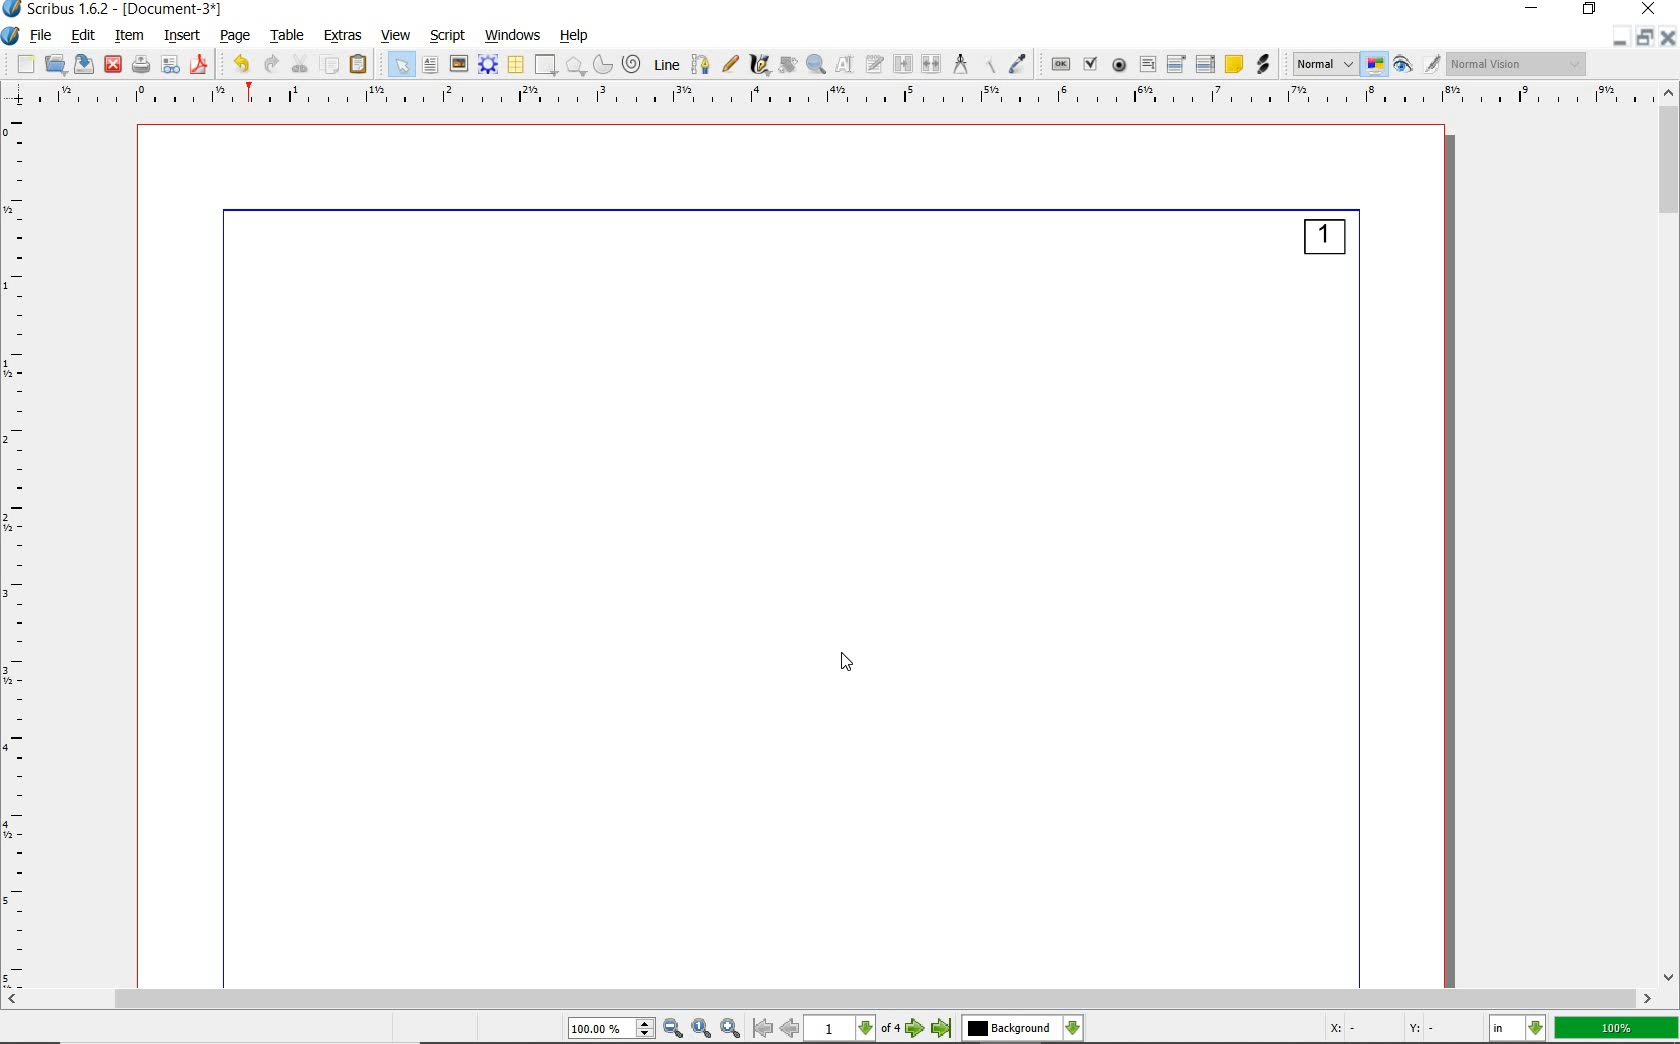 This screenshot has width=1680, height=1044. What do you see at coordinates (574, 66) in the screenshot?
I see `polygon` at bounding box center [574, 66].